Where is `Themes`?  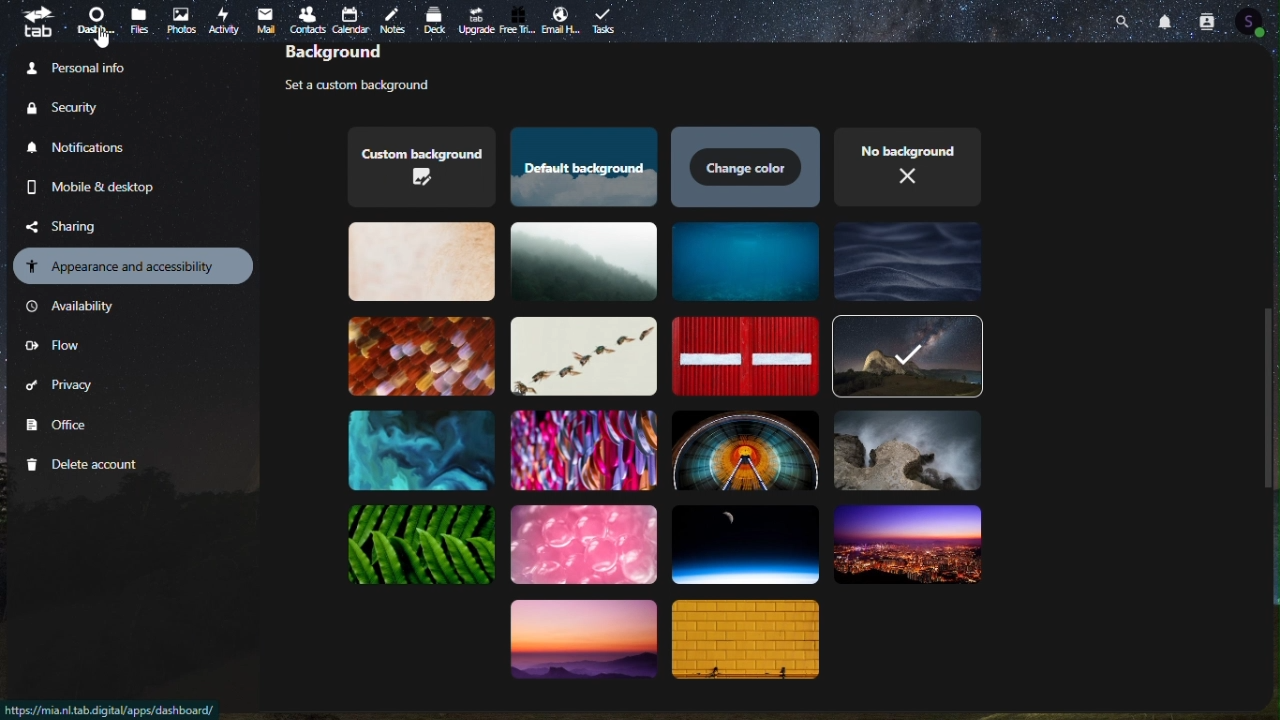 Themes is located at coordinates (422, 449).